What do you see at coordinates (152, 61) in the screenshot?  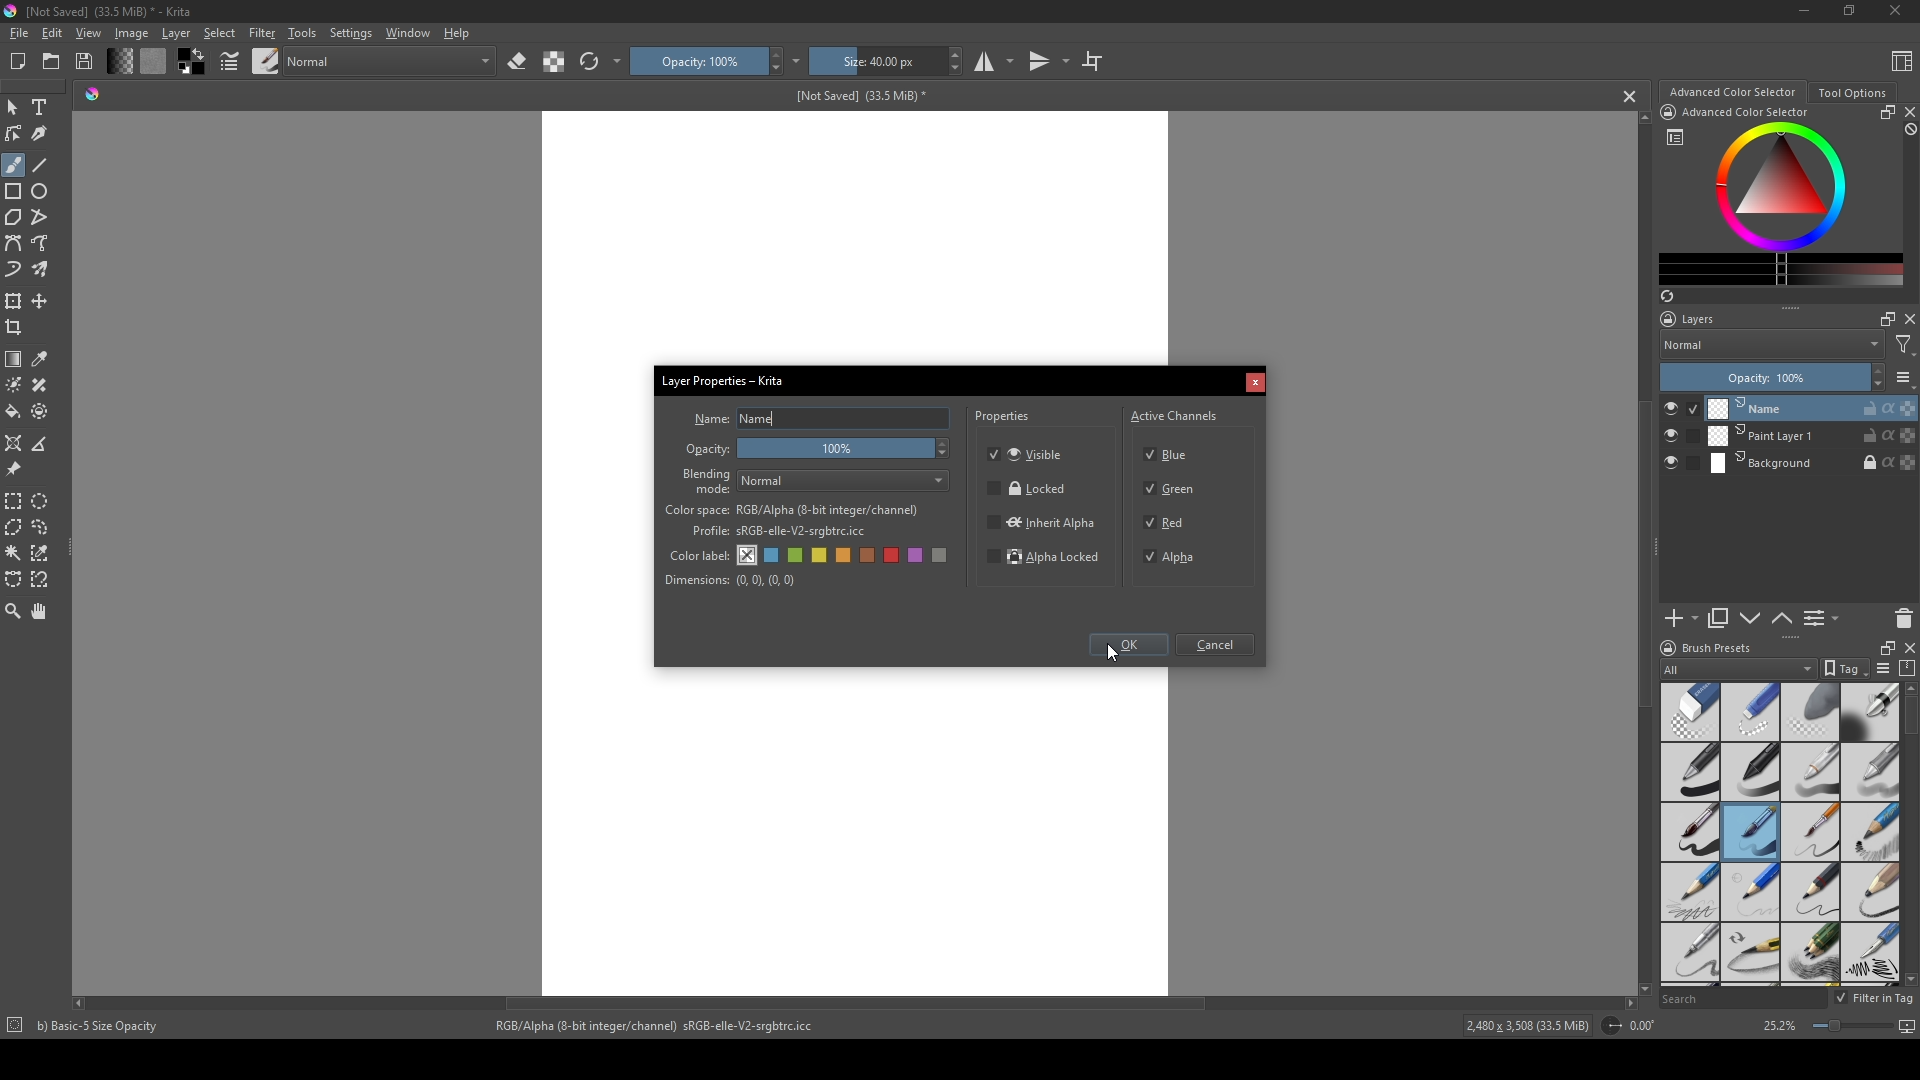 I see `color` at bounding box center [152, 61].